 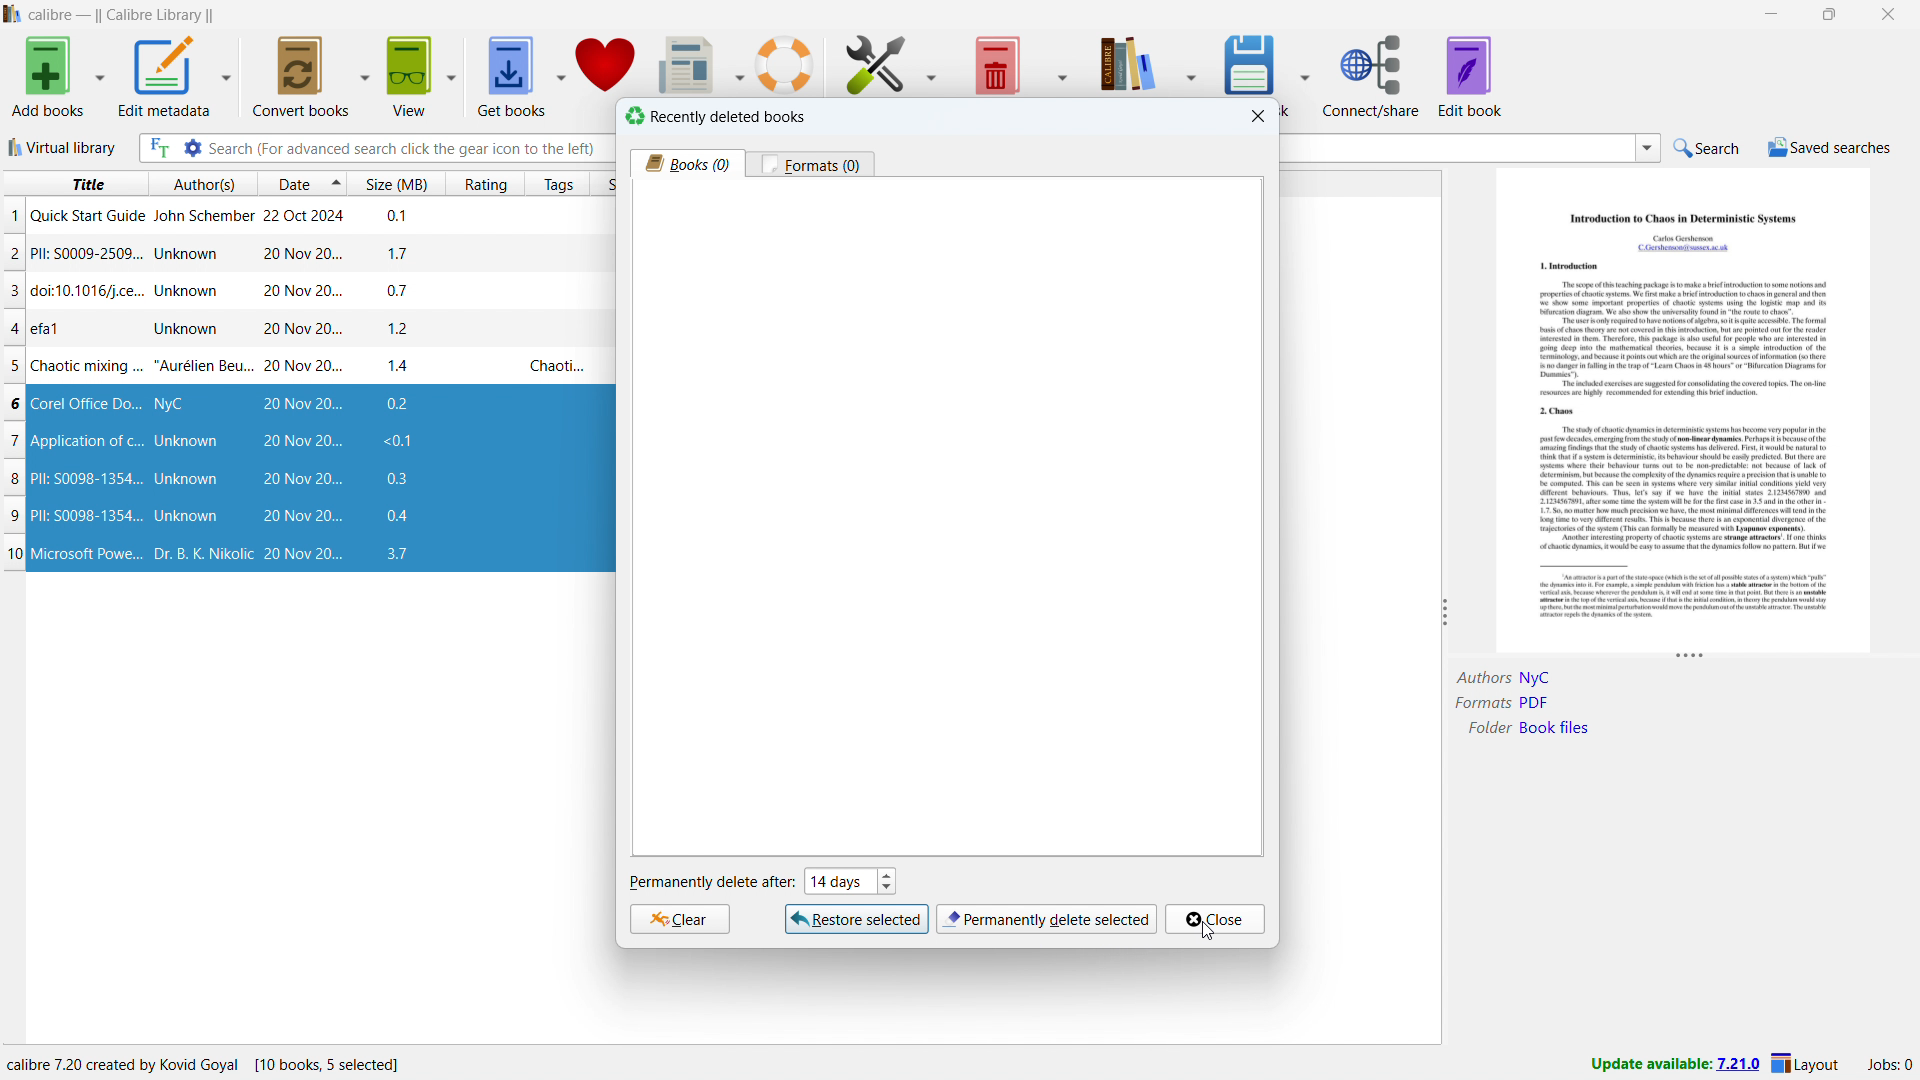 What do you see at coordinates (512, 76) in the screenshot?
I see `get books` at bounding box center [512, 76].